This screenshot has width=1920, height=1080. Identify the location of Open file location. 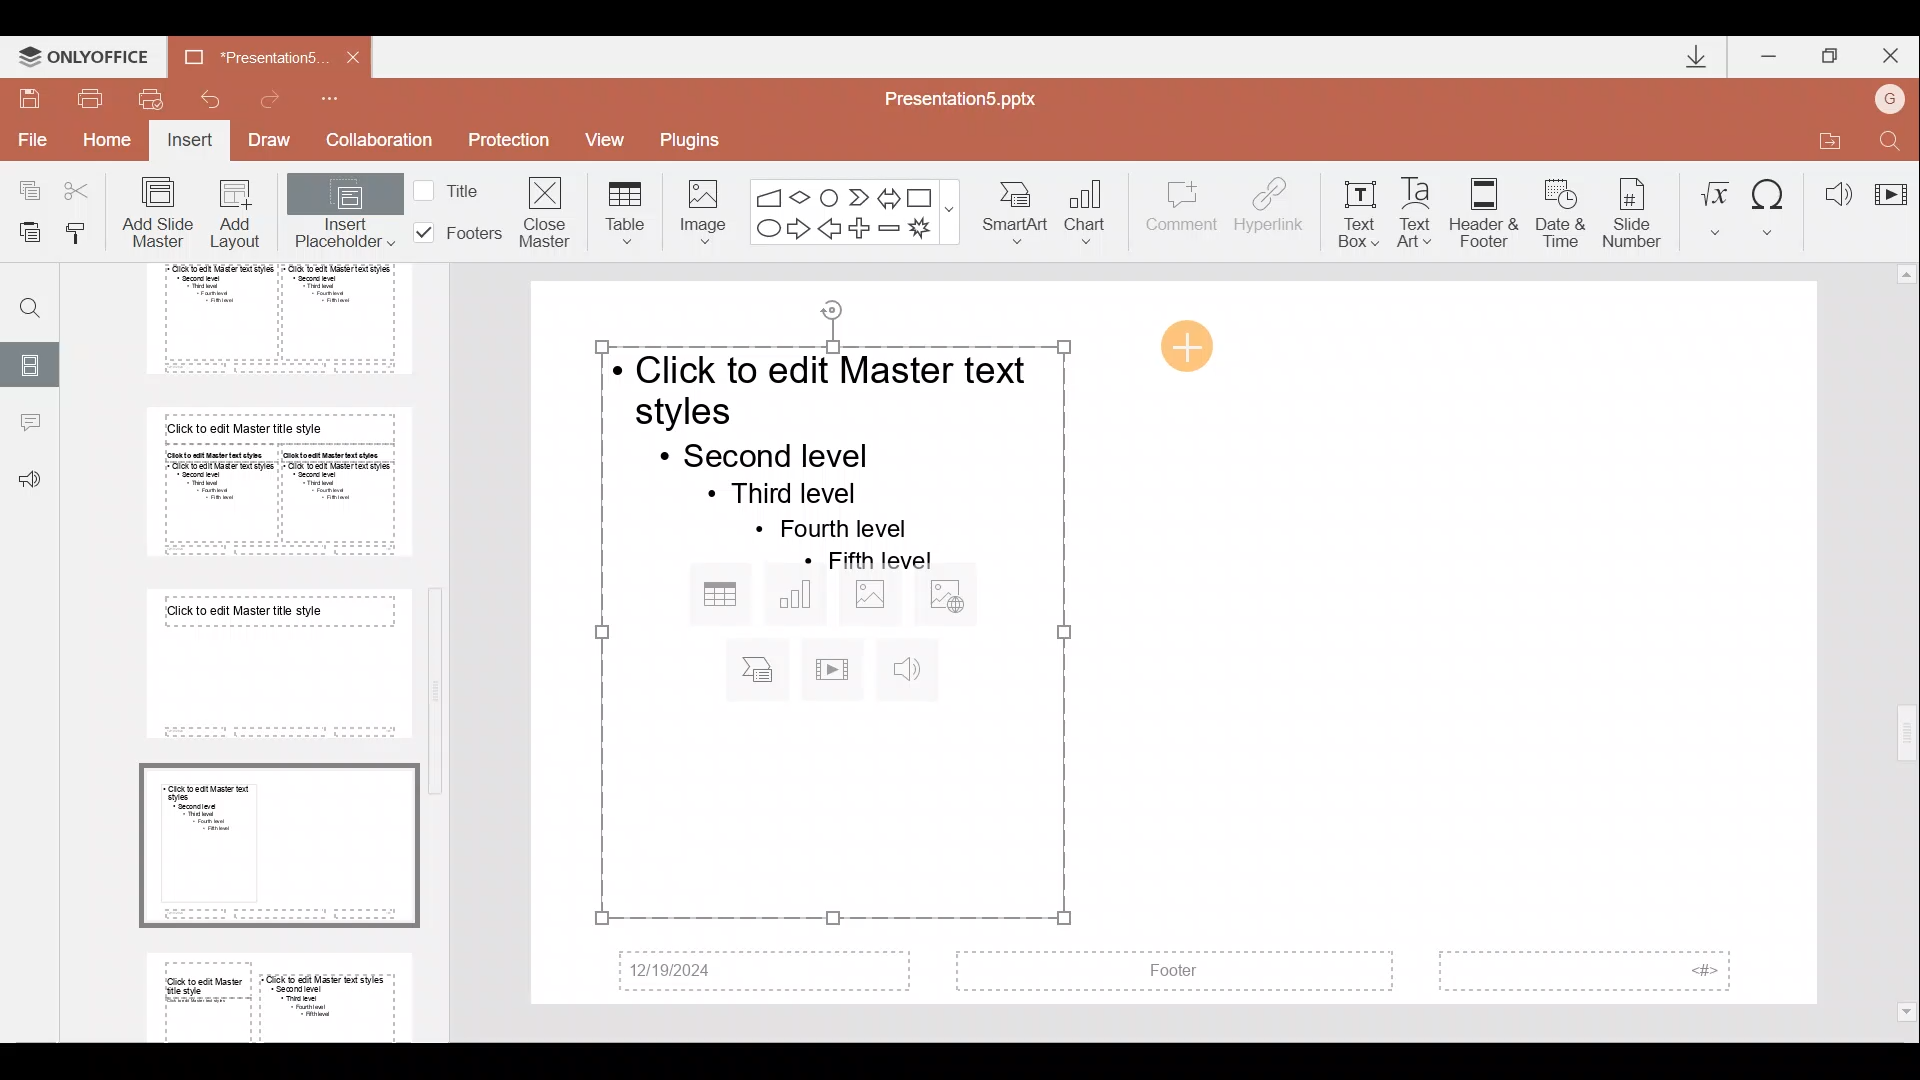
(1825, 137).